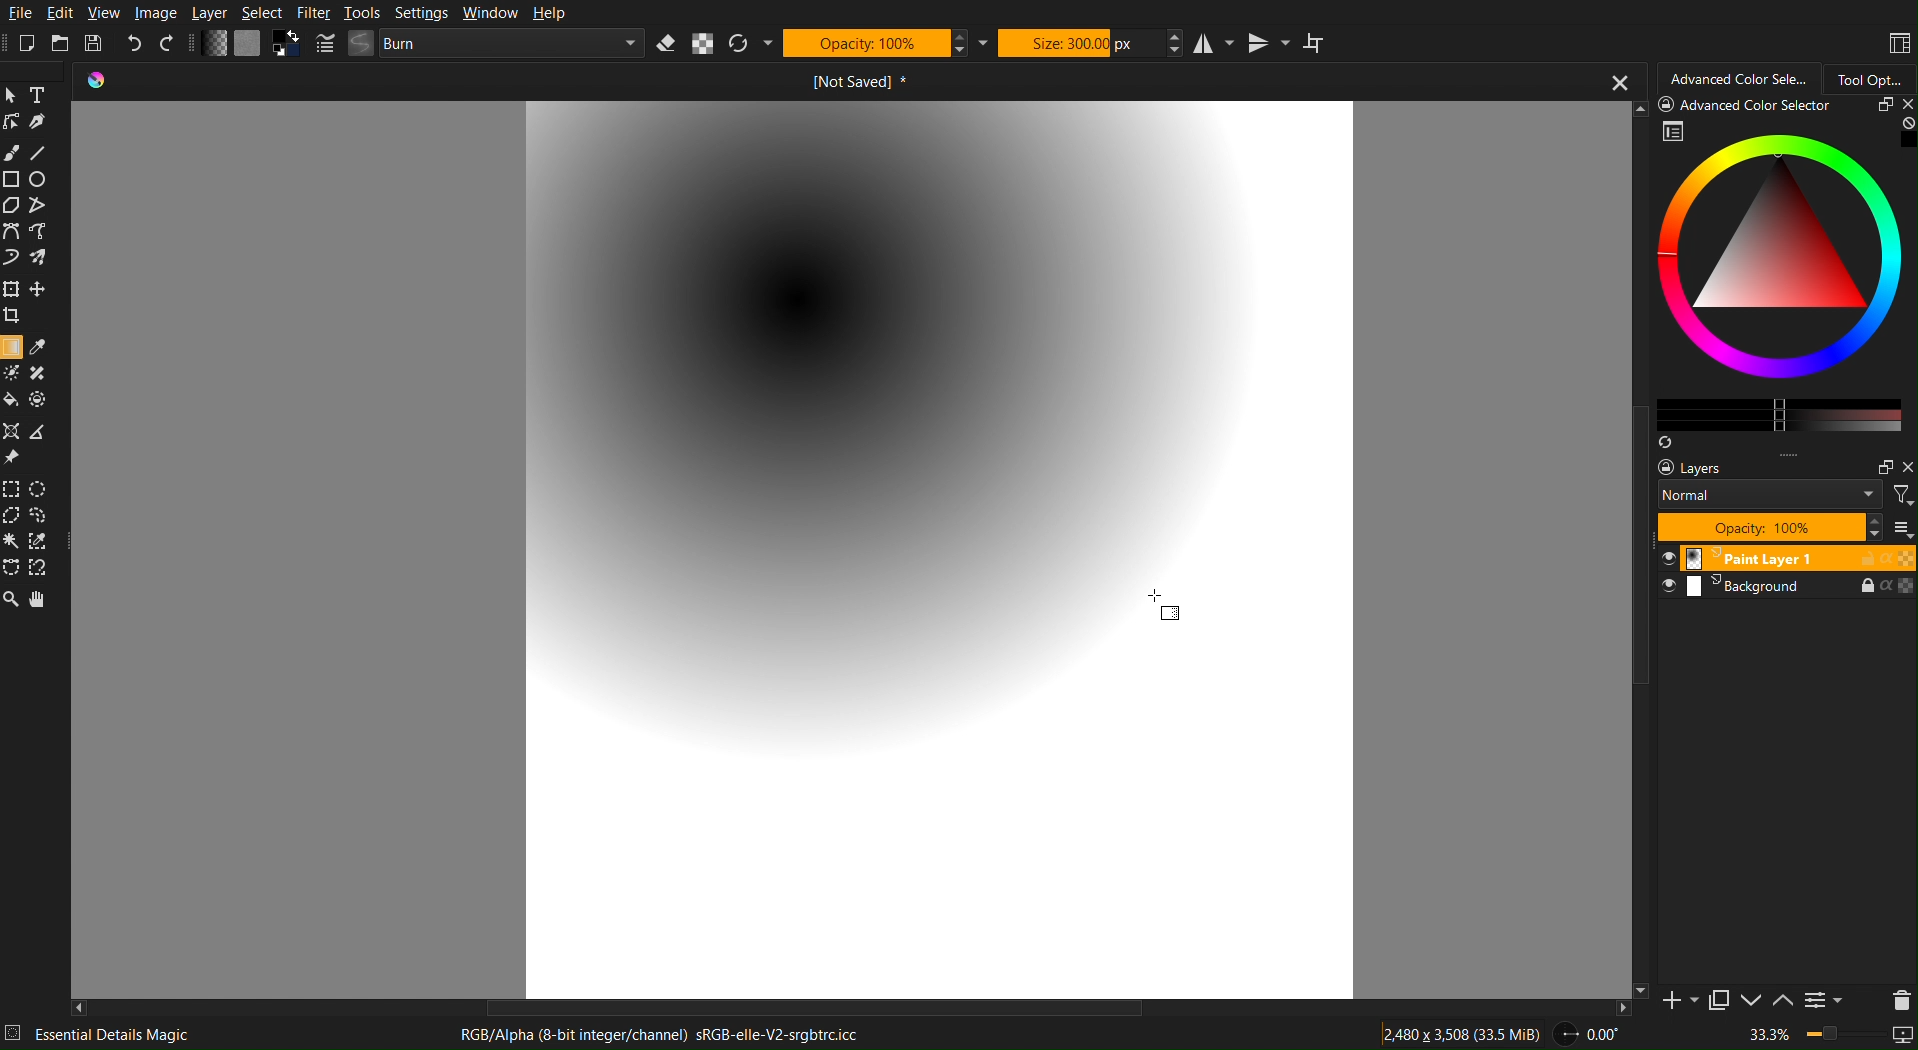 This screenshot has width=1918, height=1050. What do you see at coordinates (12, 153) in the screenshot?
I see `Brush` at bounding box center [12, 153].